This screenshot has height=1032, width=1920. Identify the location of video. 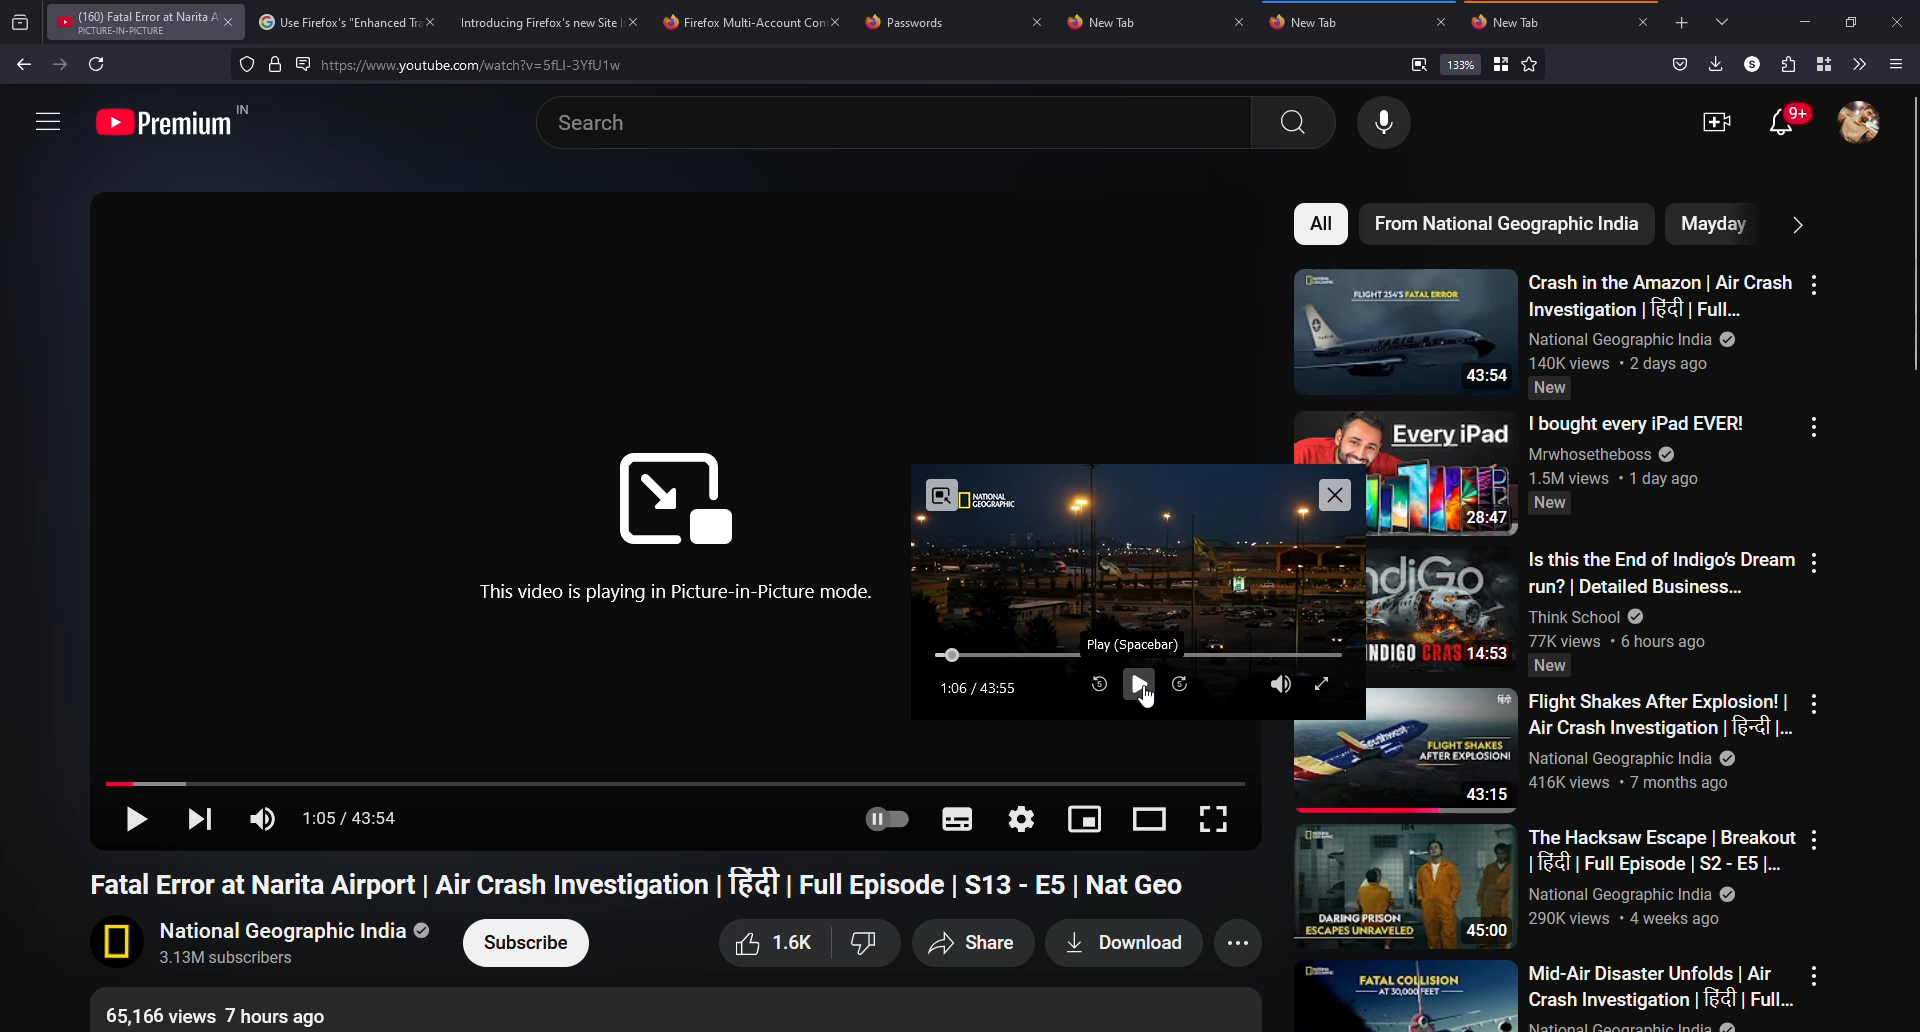
(1717, 122).